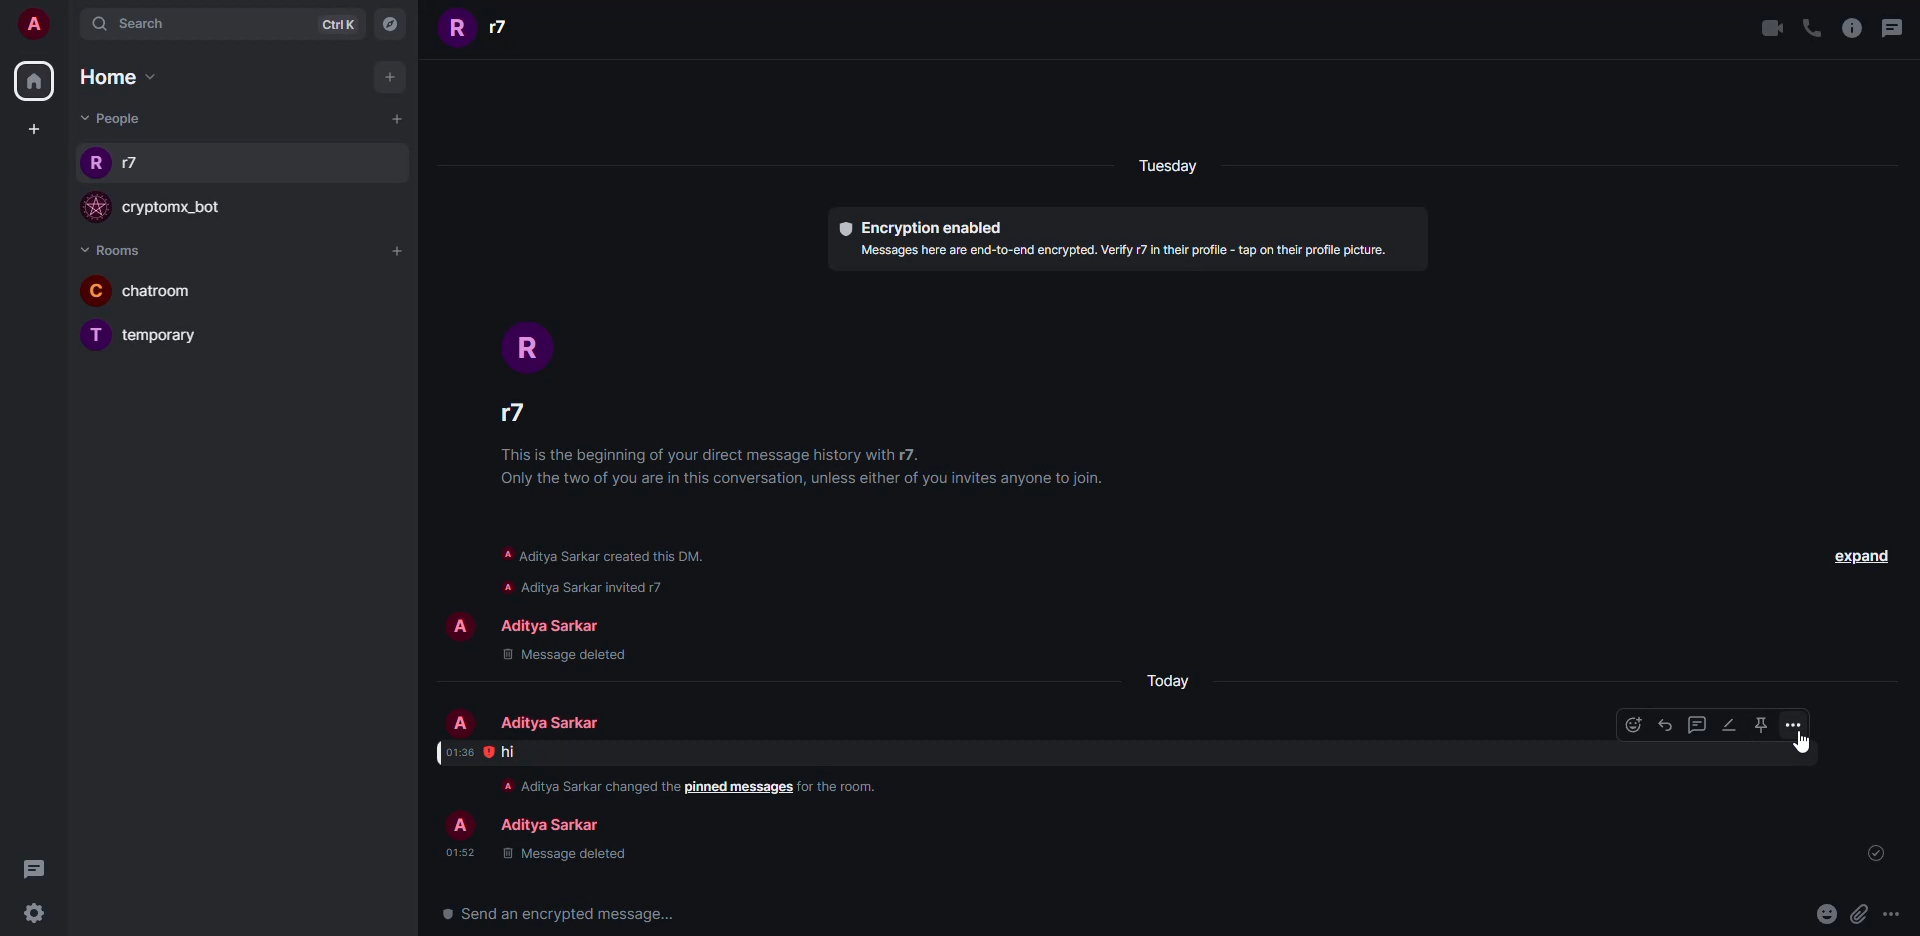 This screenshot has width=1920, height=936. Describe the element at coordinates (110, 251) in the screenshot. I see `rooms` at that location.